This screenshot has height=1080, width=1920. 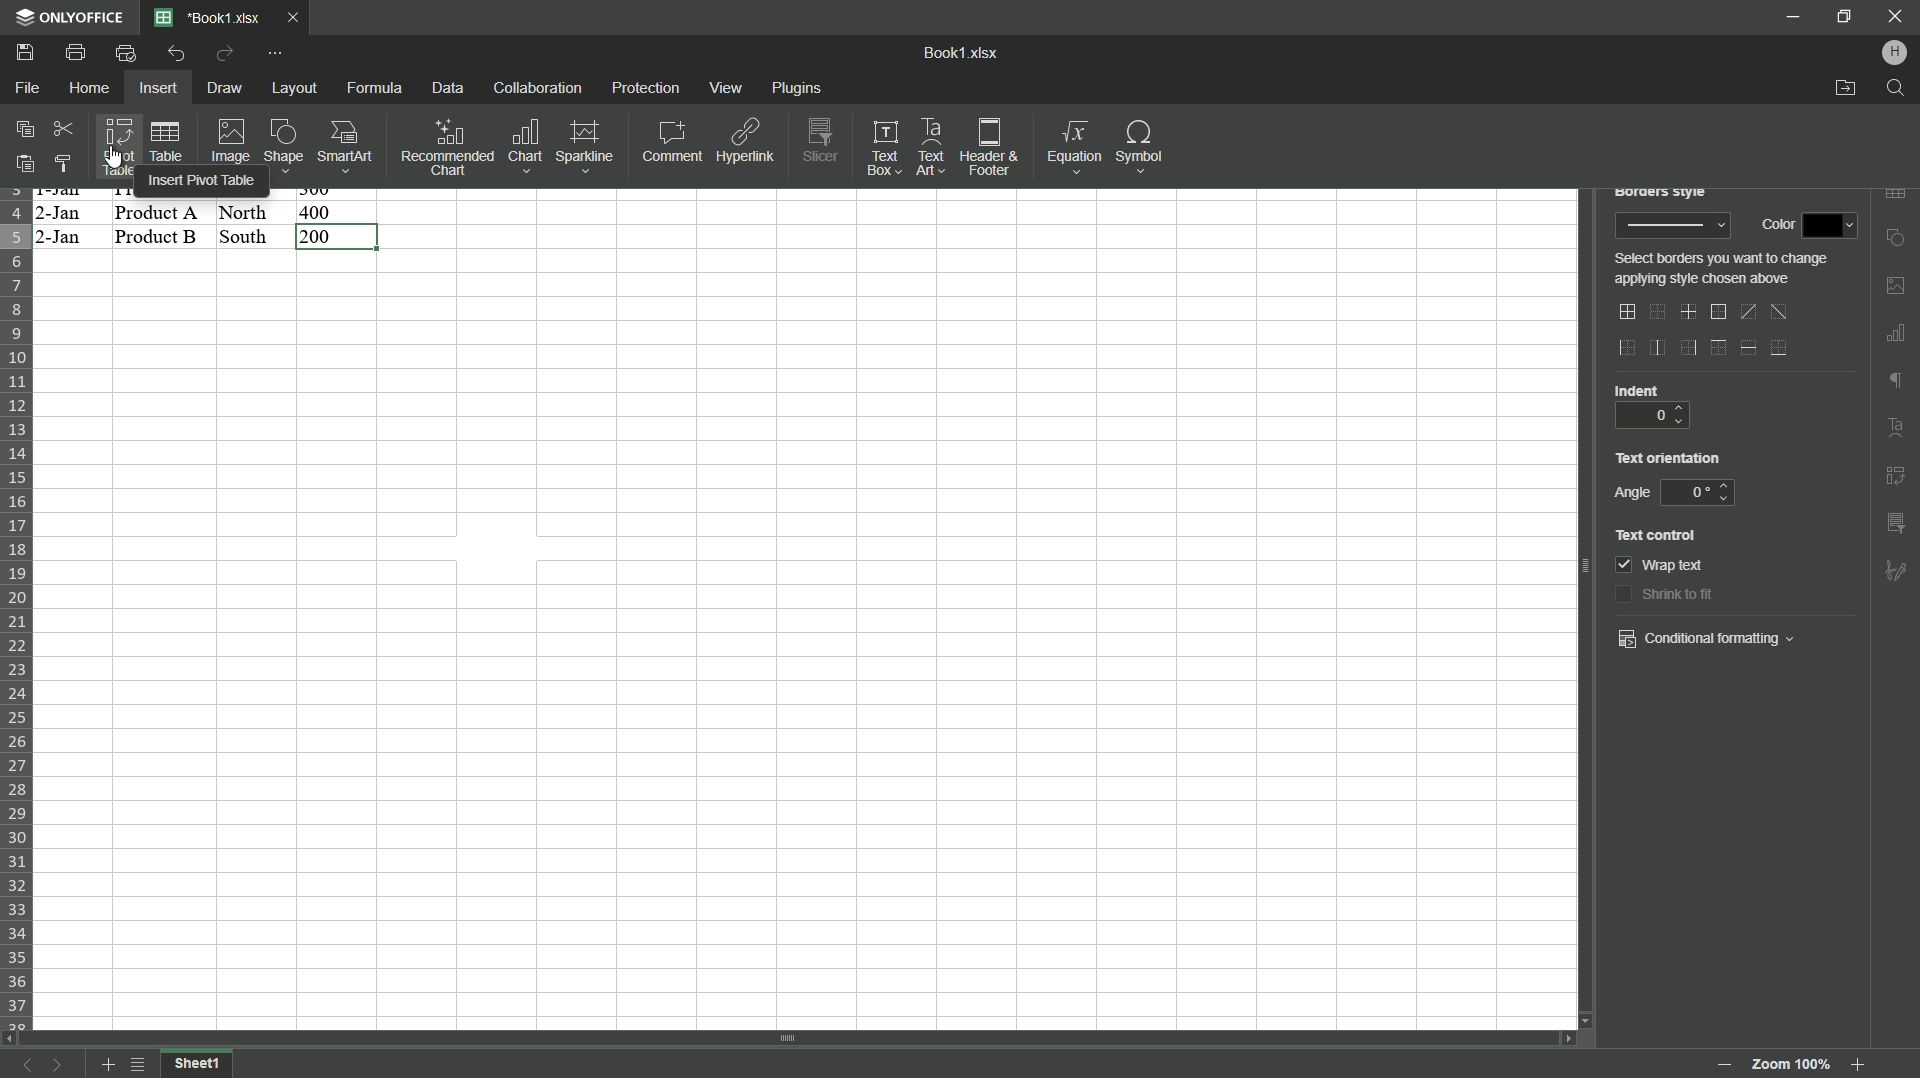 I want to click on Recommended chart, so click(x=449, y=149).